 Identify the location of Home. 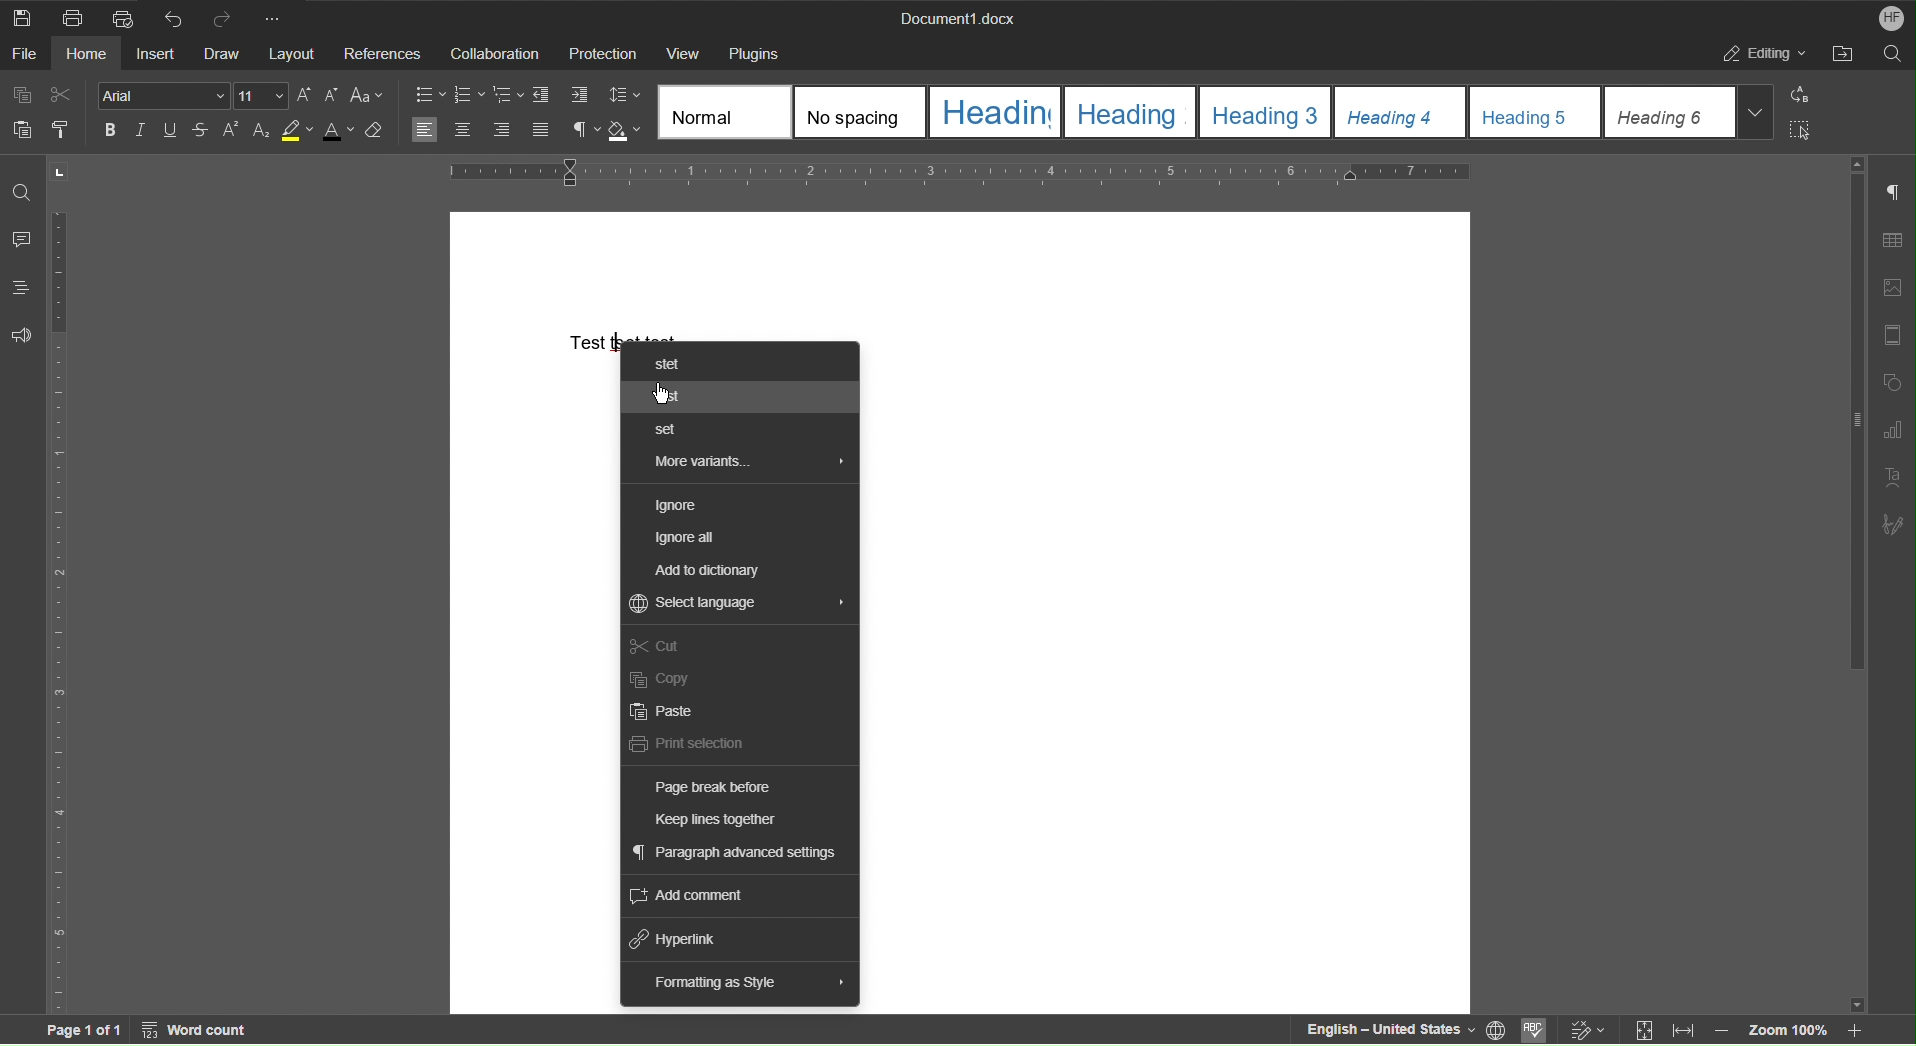
(91, 53).